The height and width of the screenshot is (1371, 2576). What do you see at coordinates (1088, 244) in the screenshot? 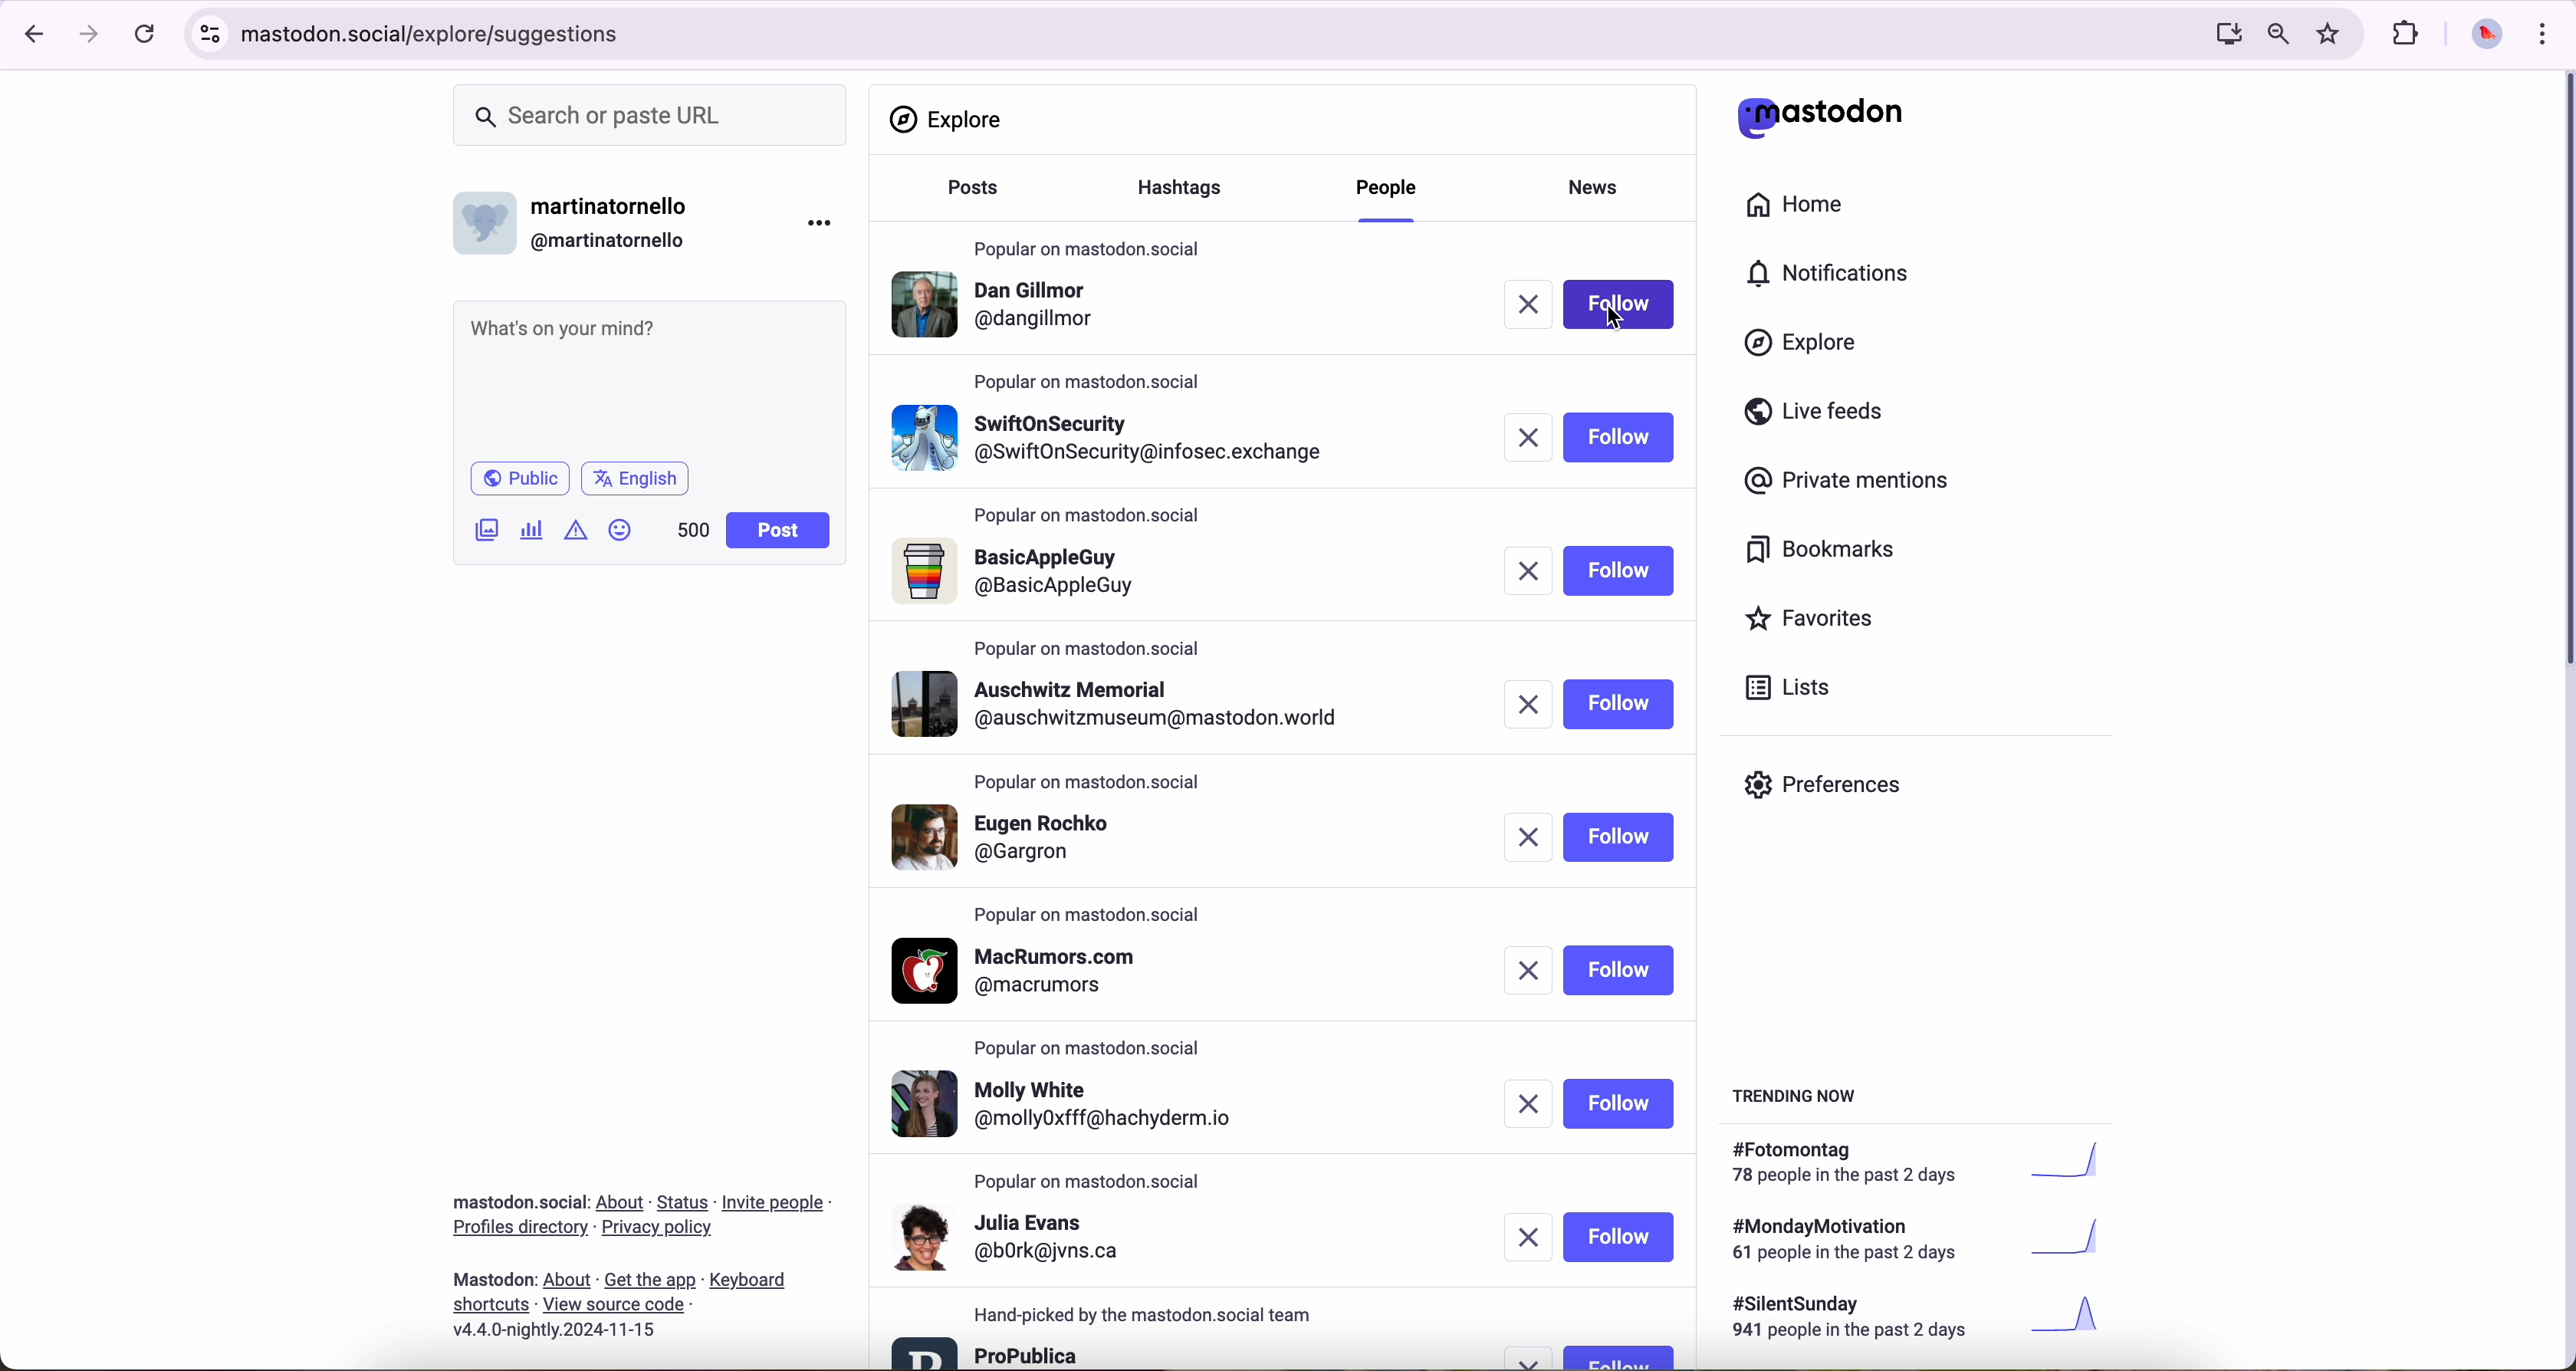
I see `popular on mastodon.social` at bounding box center [1088, 244].